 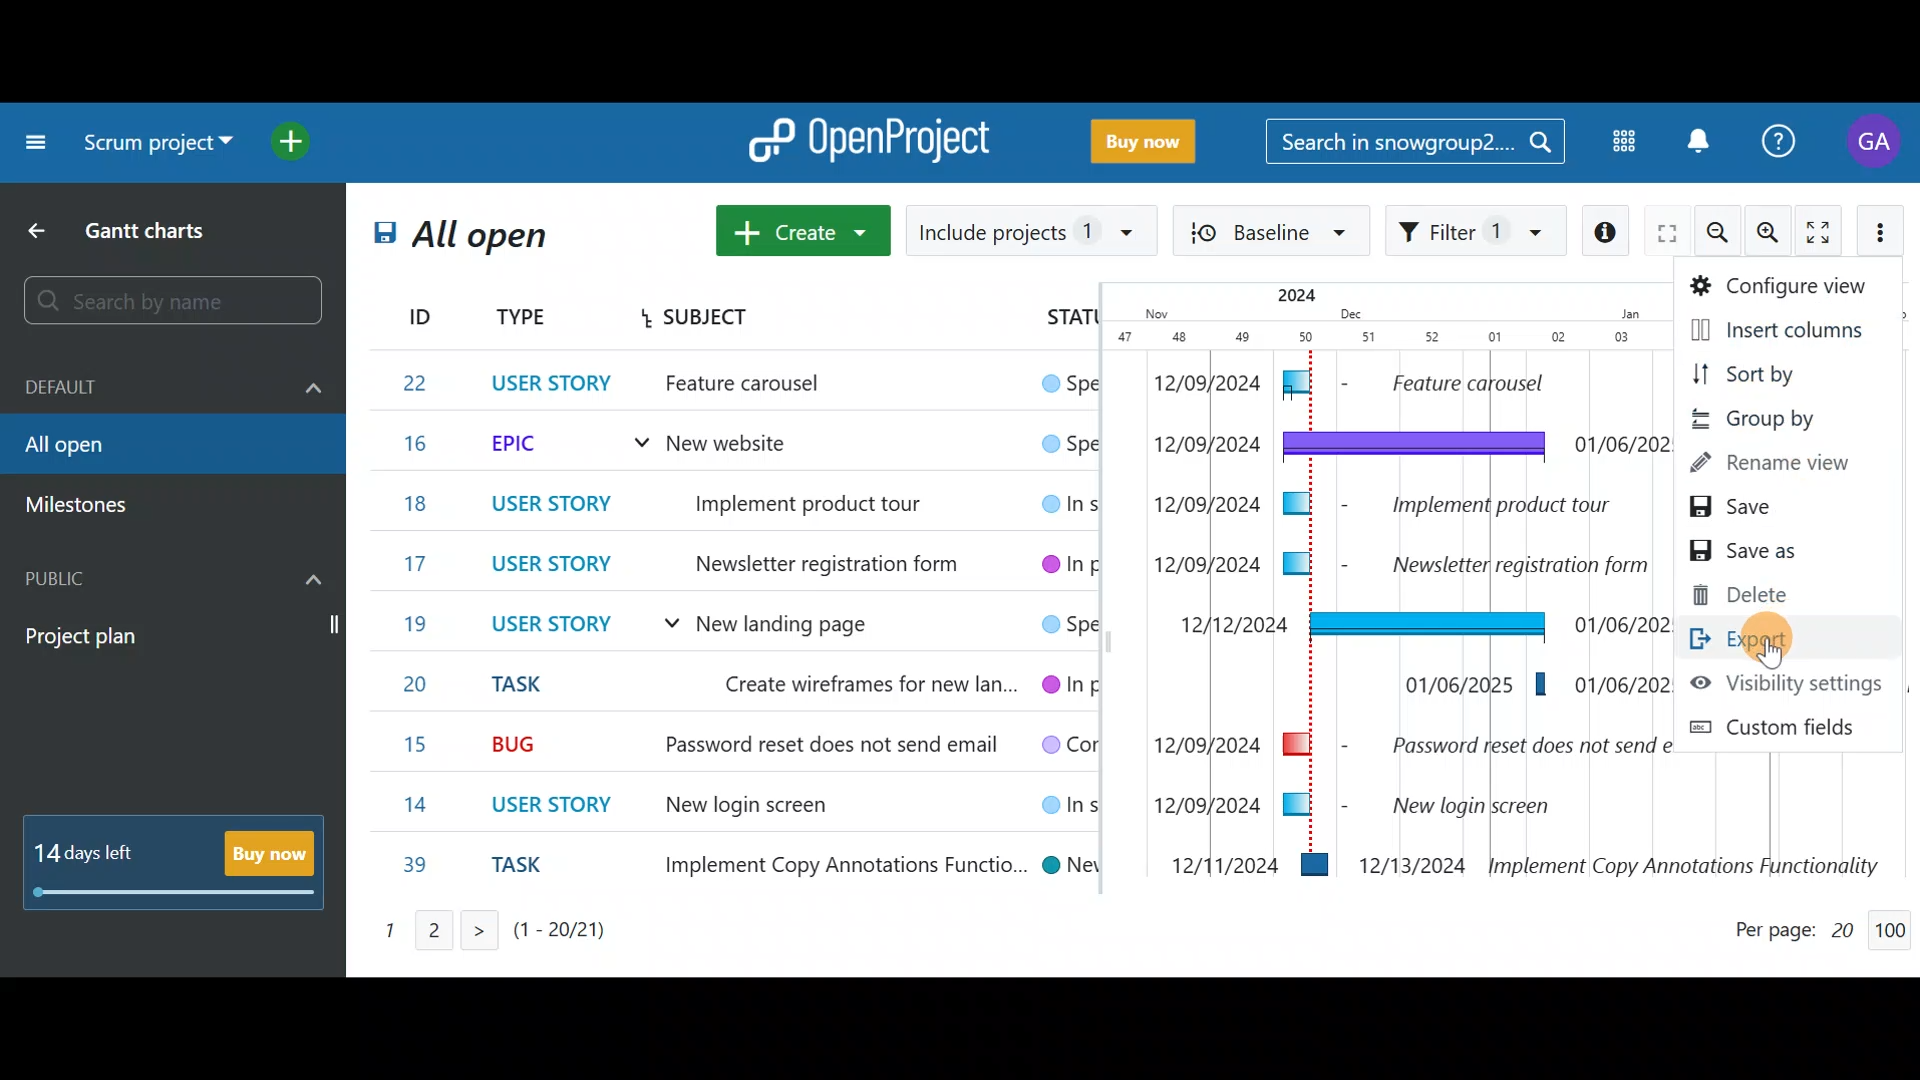 I want to click on Notification Centre, so click(x=1700, y=141).